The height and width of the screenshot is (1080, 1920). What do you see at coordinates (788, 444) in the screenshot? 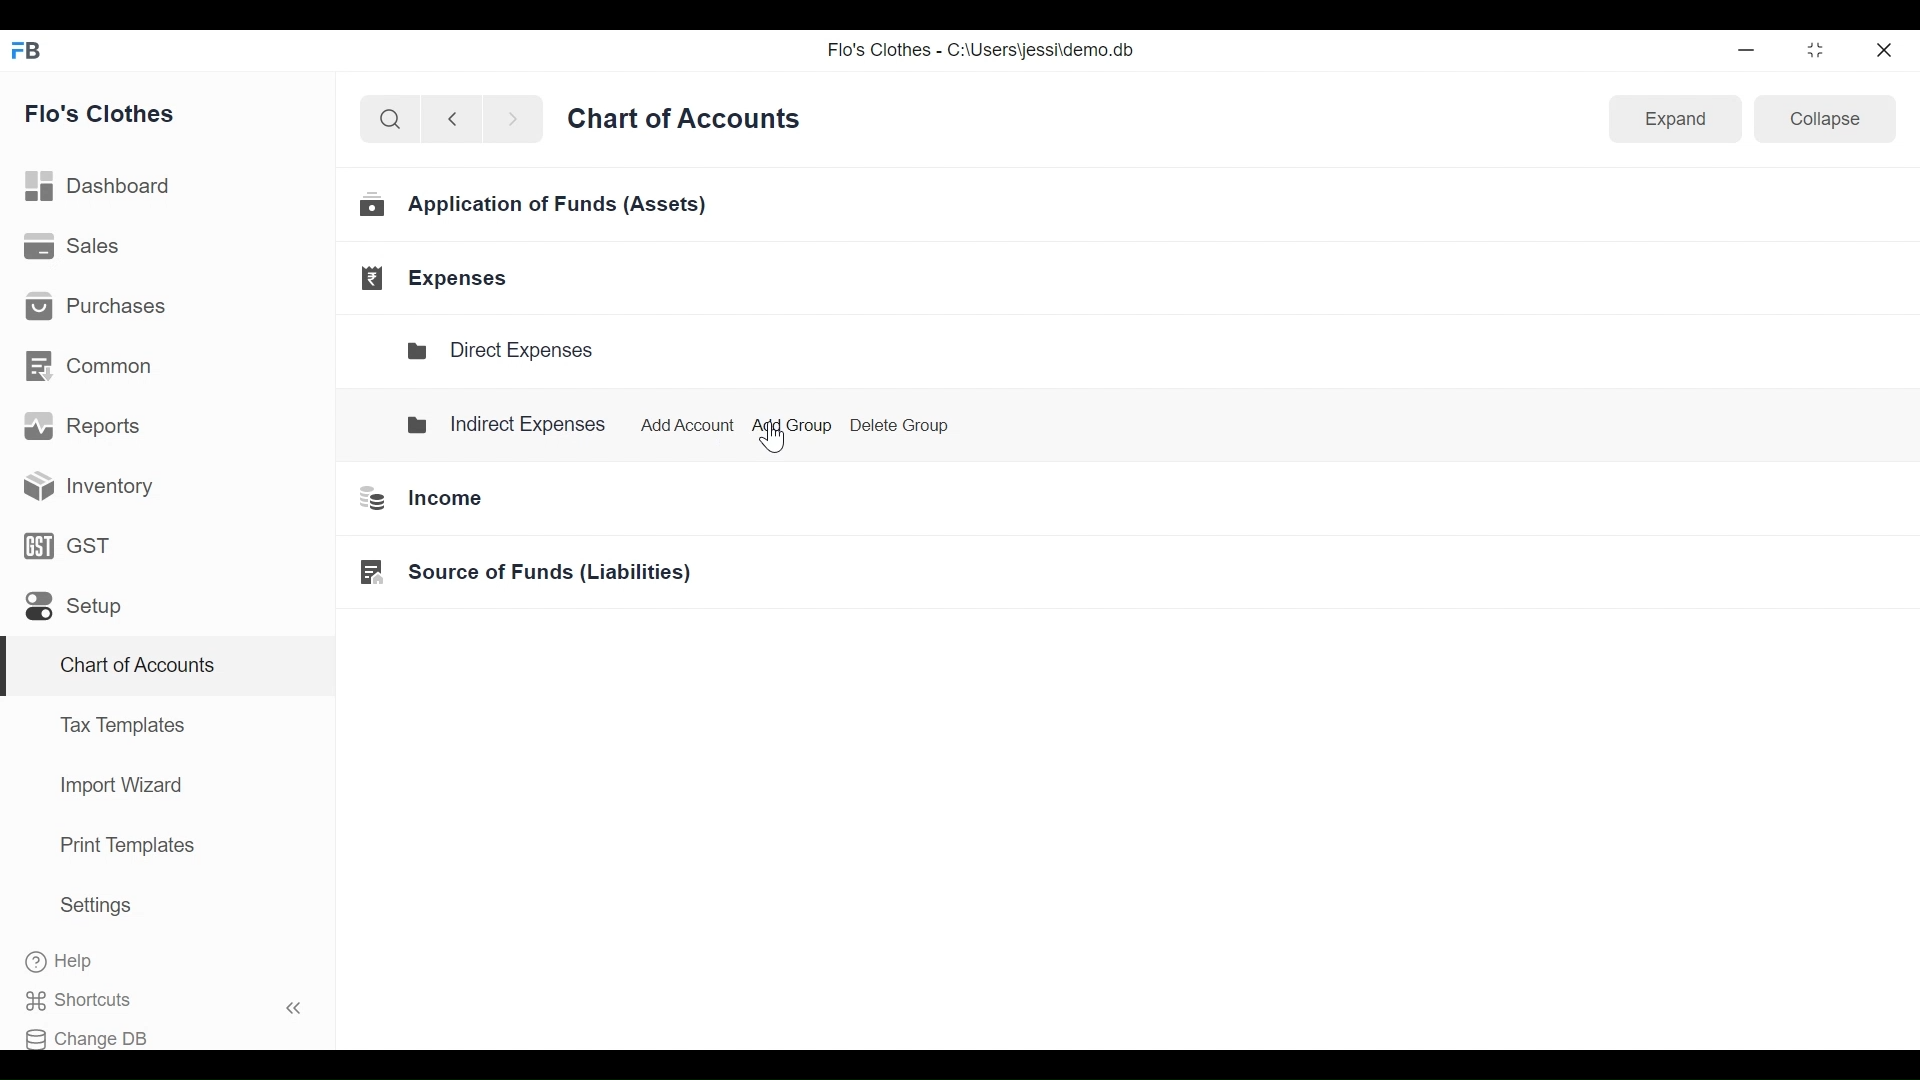
I see `Cursor` at bounding box center [788, 444].